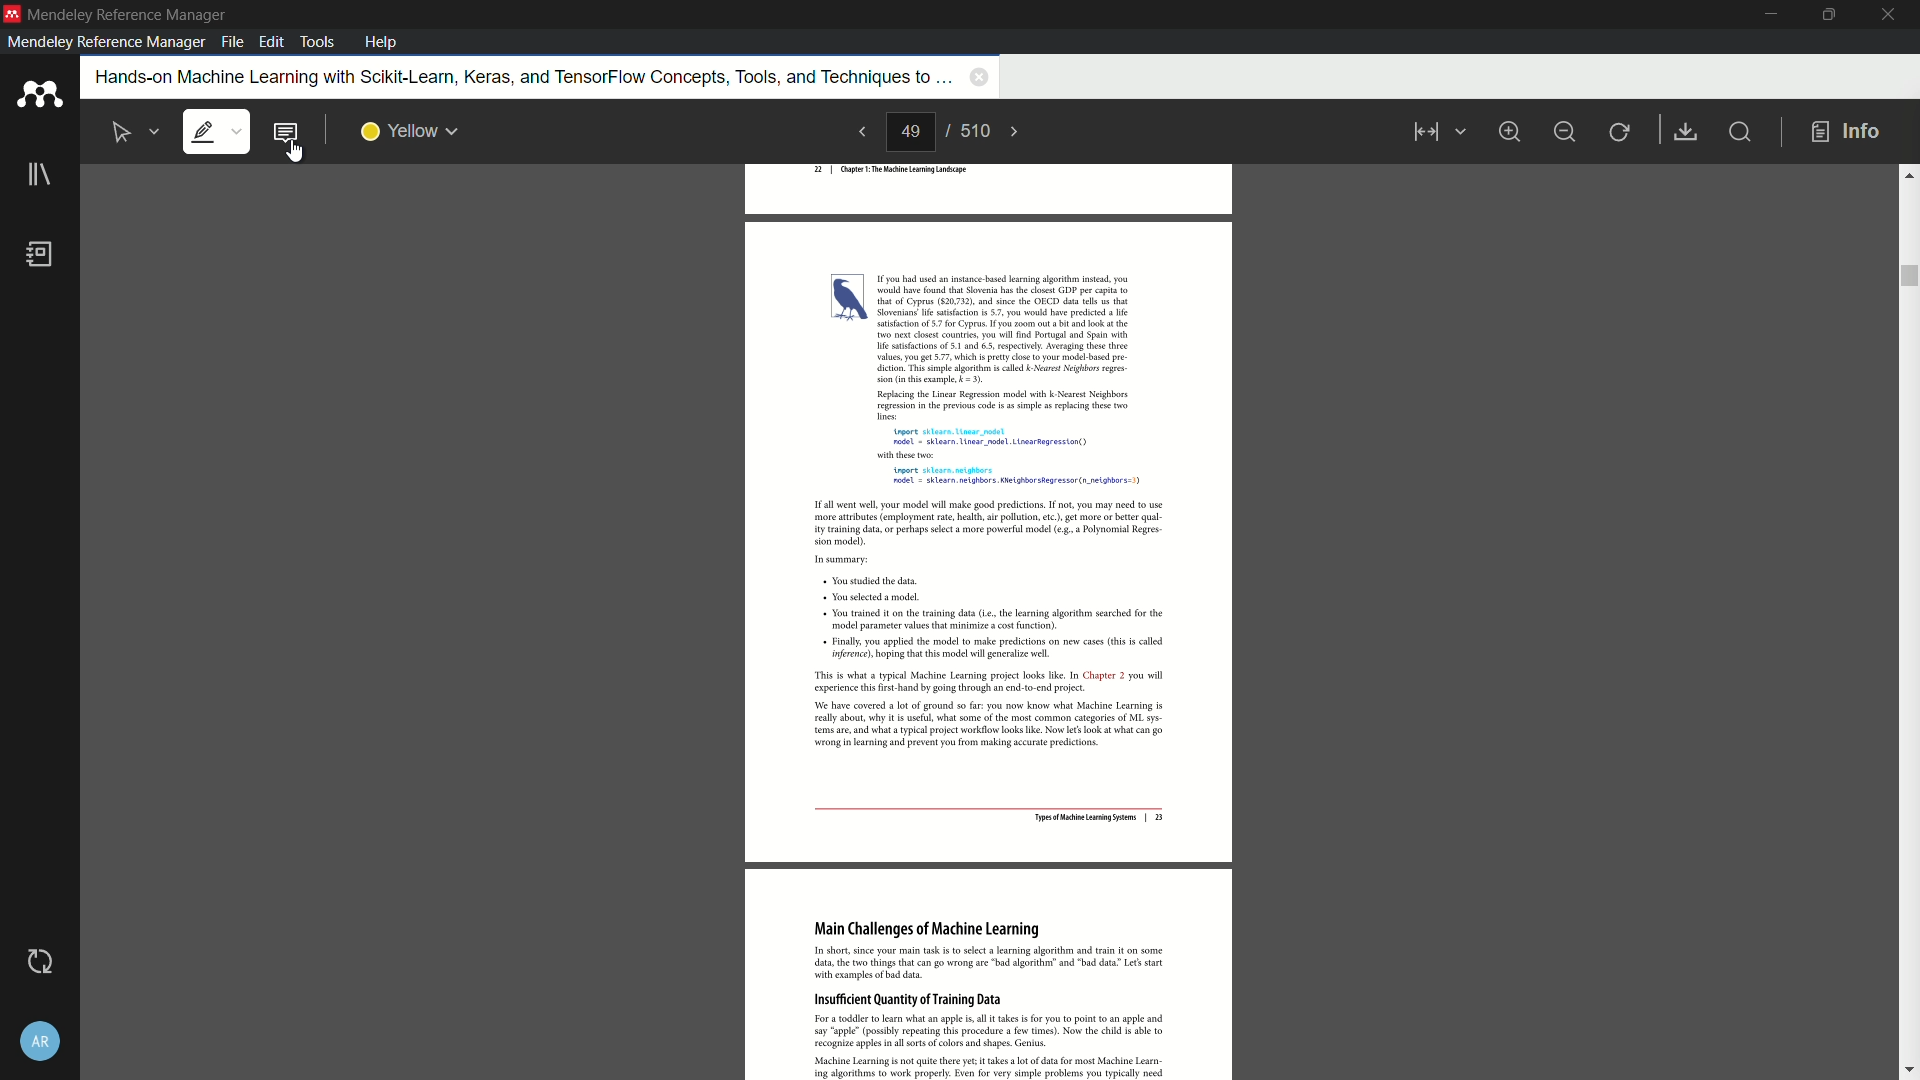 Image resolution: width=1920 pixels, height=1080 pixels. Describe the element at coordinates (977, 132) in the screenshot. I see `total page` at that location.